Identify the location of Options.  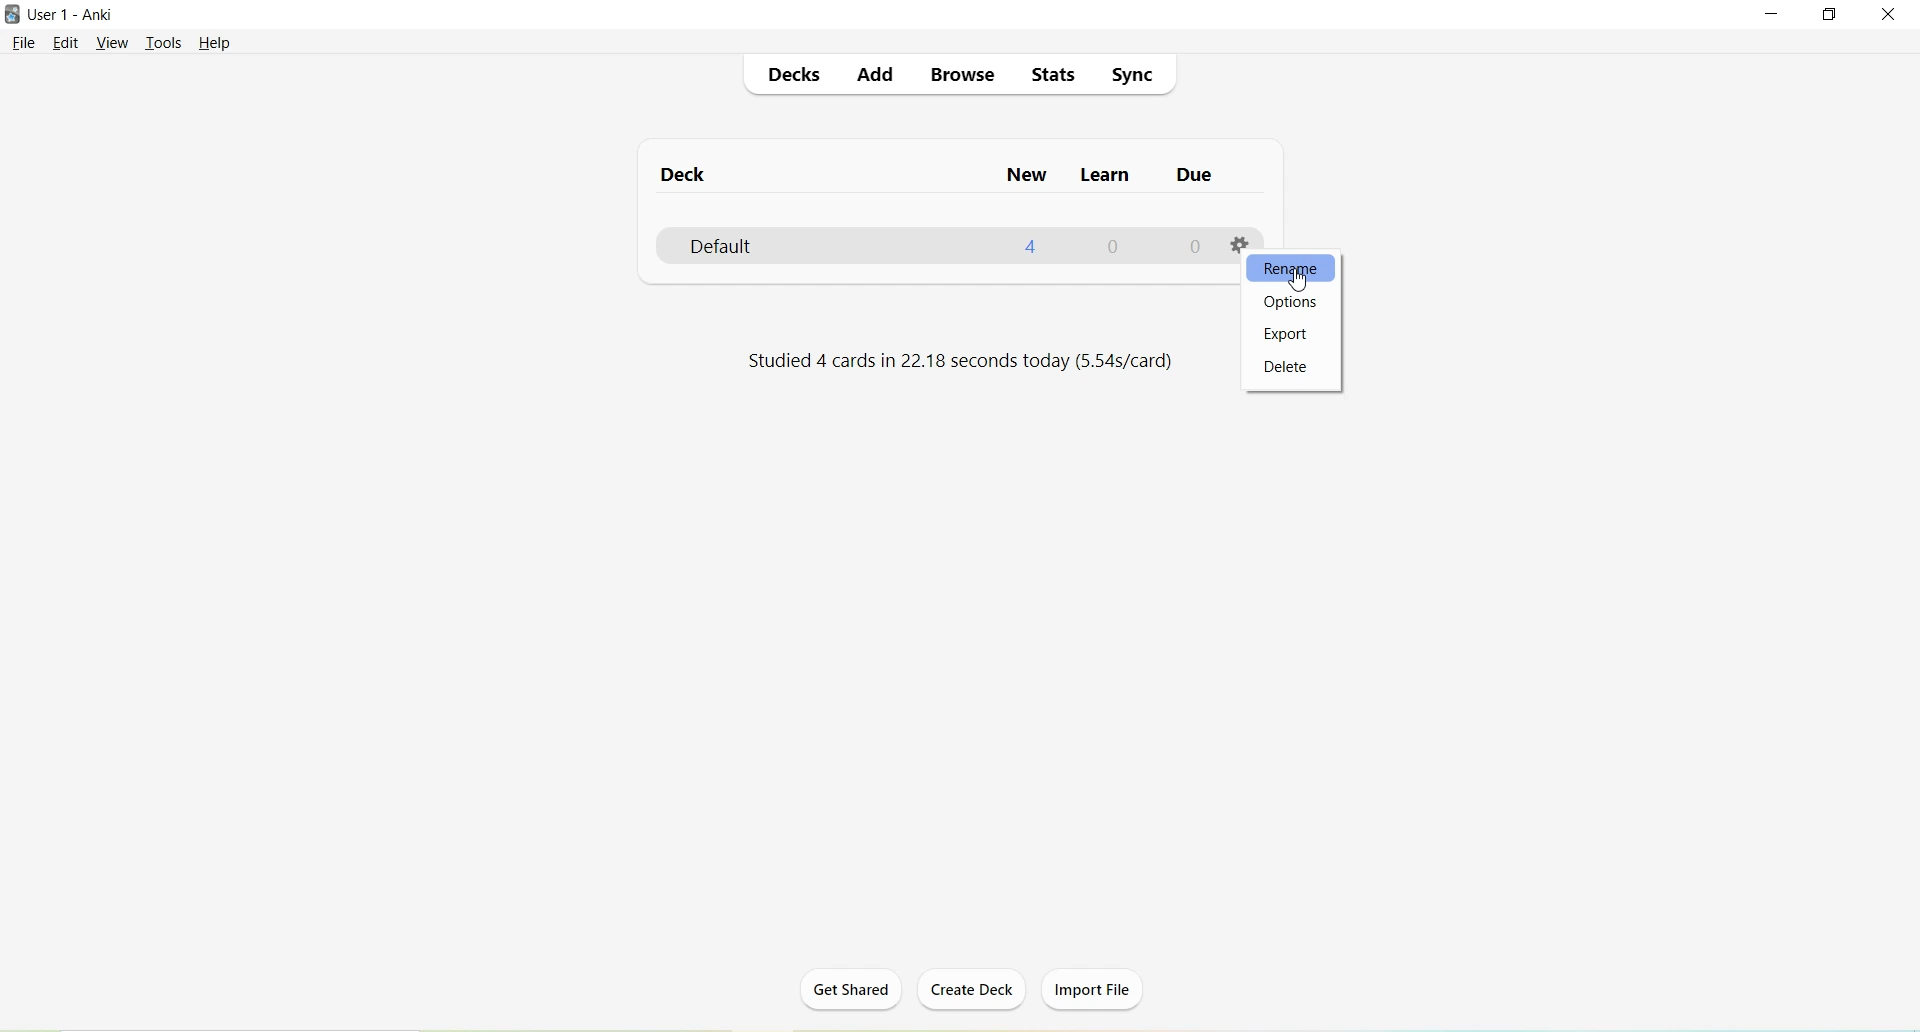
(1292, 300).